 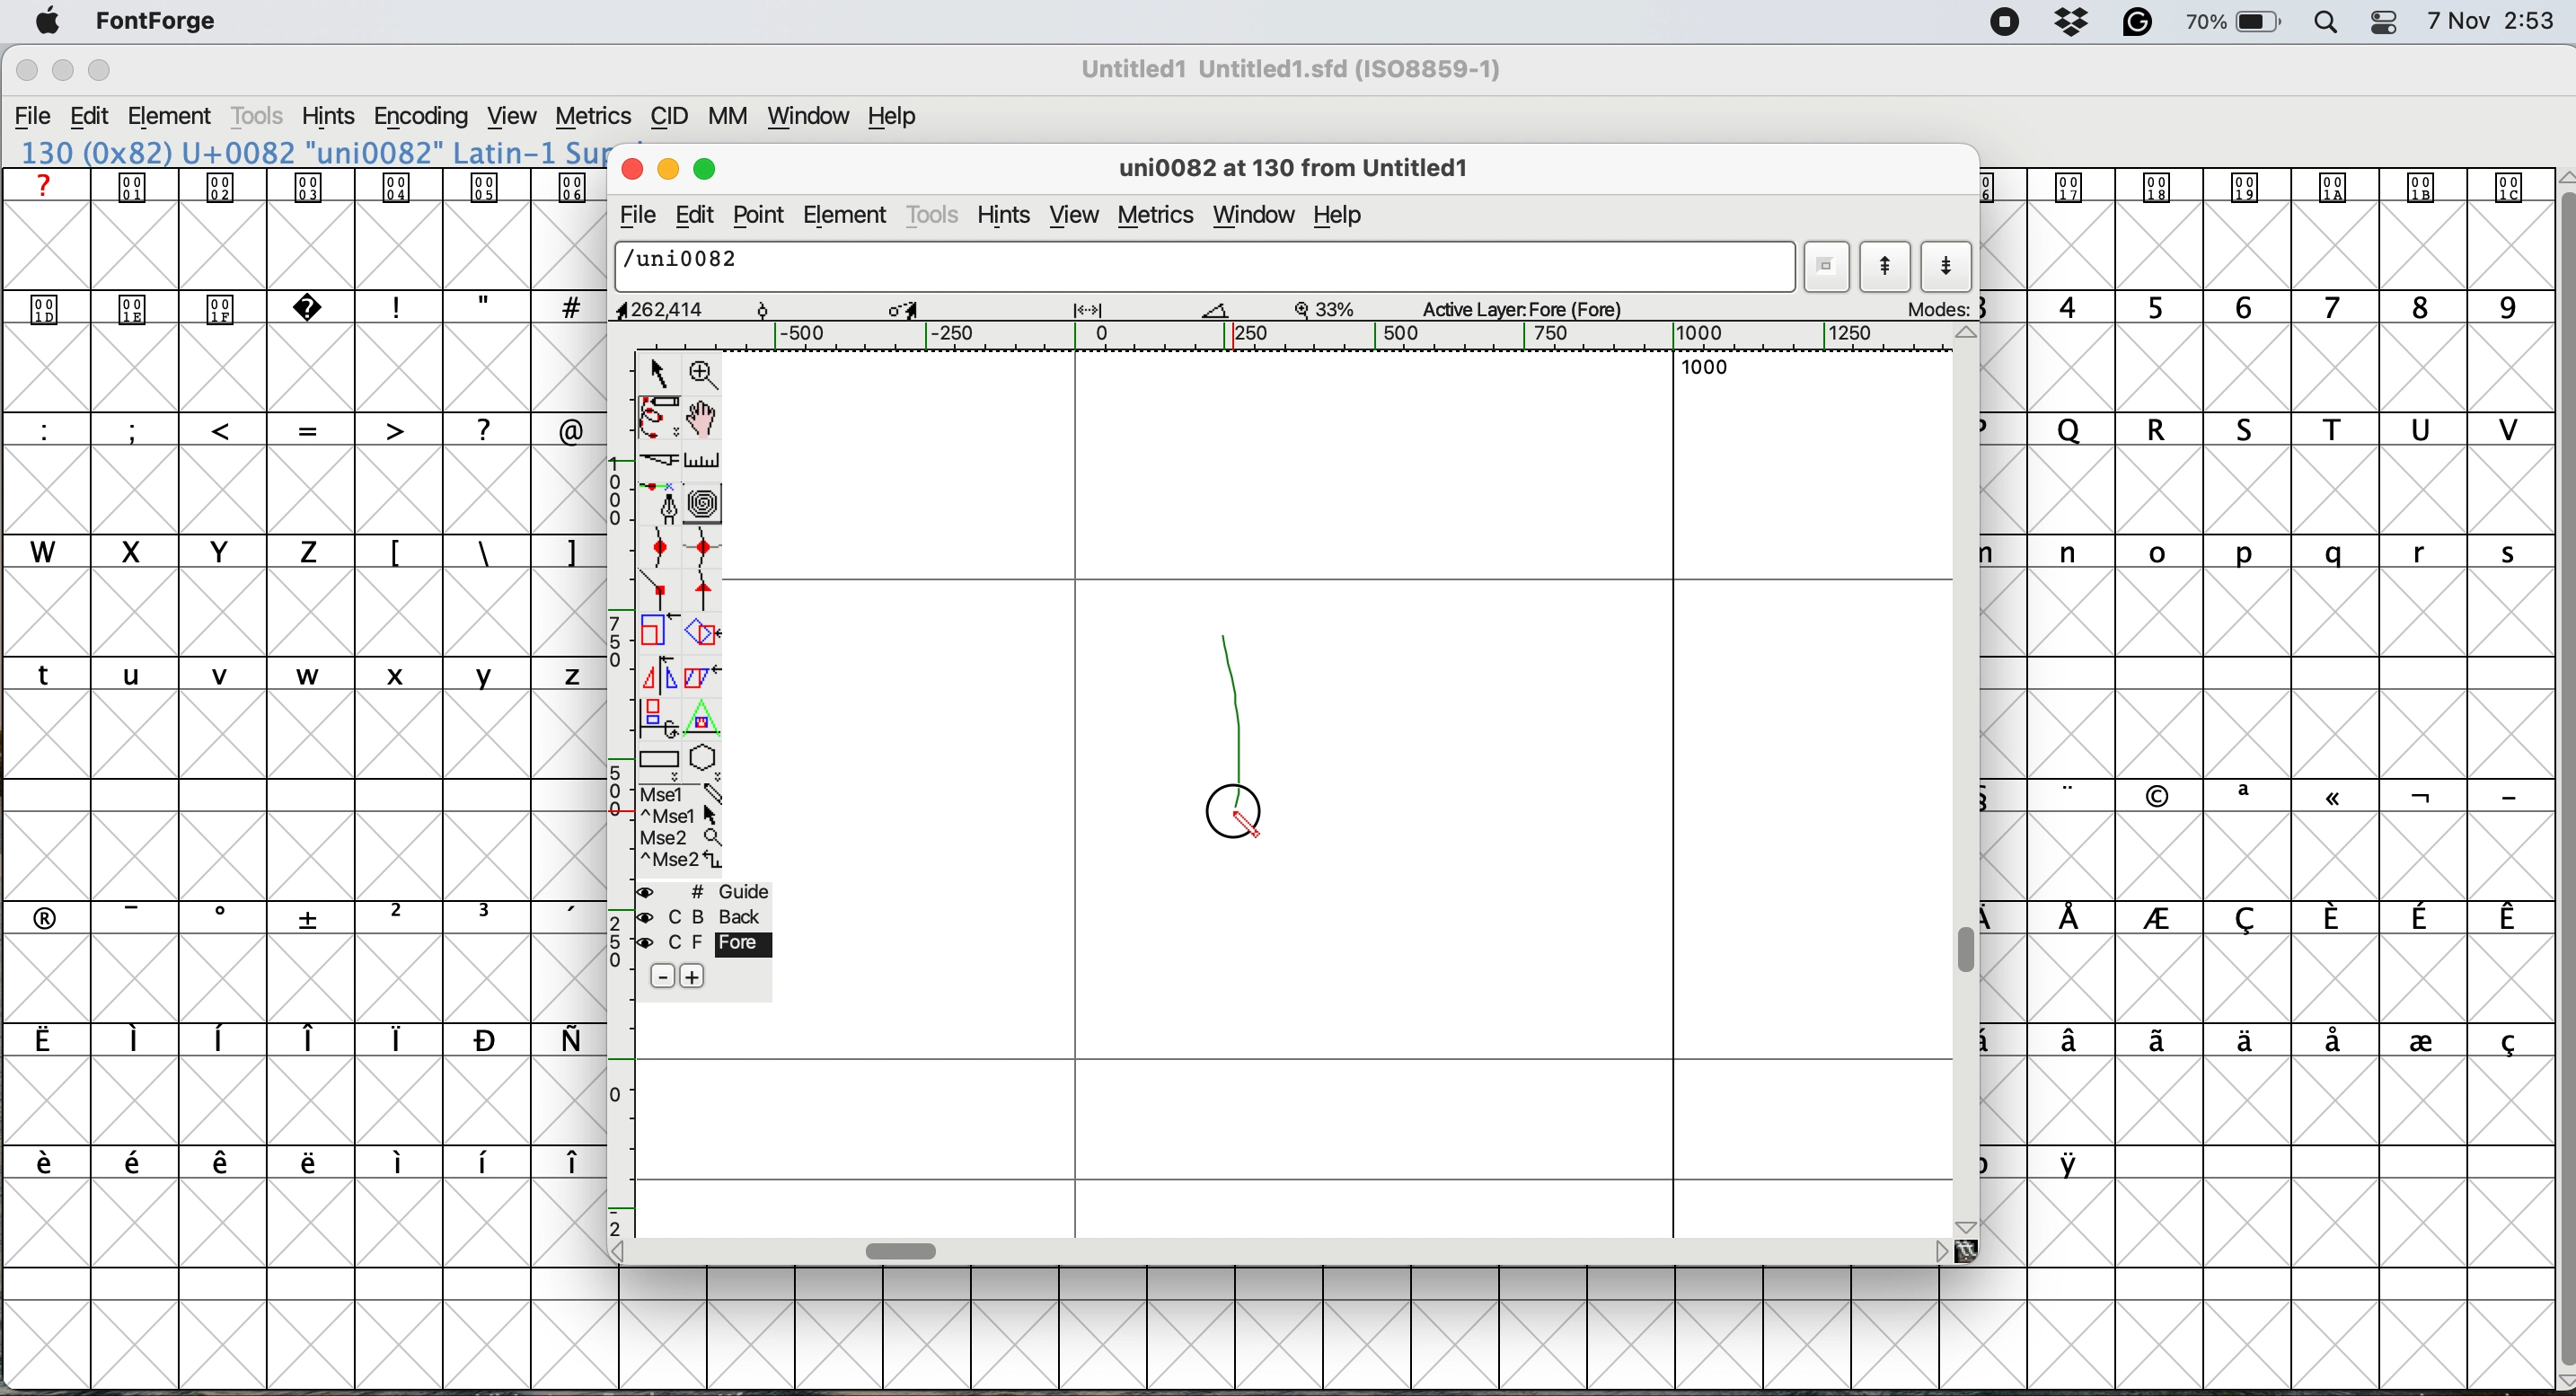 What do you see at coordinates (661, 763) in the screenshot?
I see `rectangle or box` at bounding box center [661, 763].